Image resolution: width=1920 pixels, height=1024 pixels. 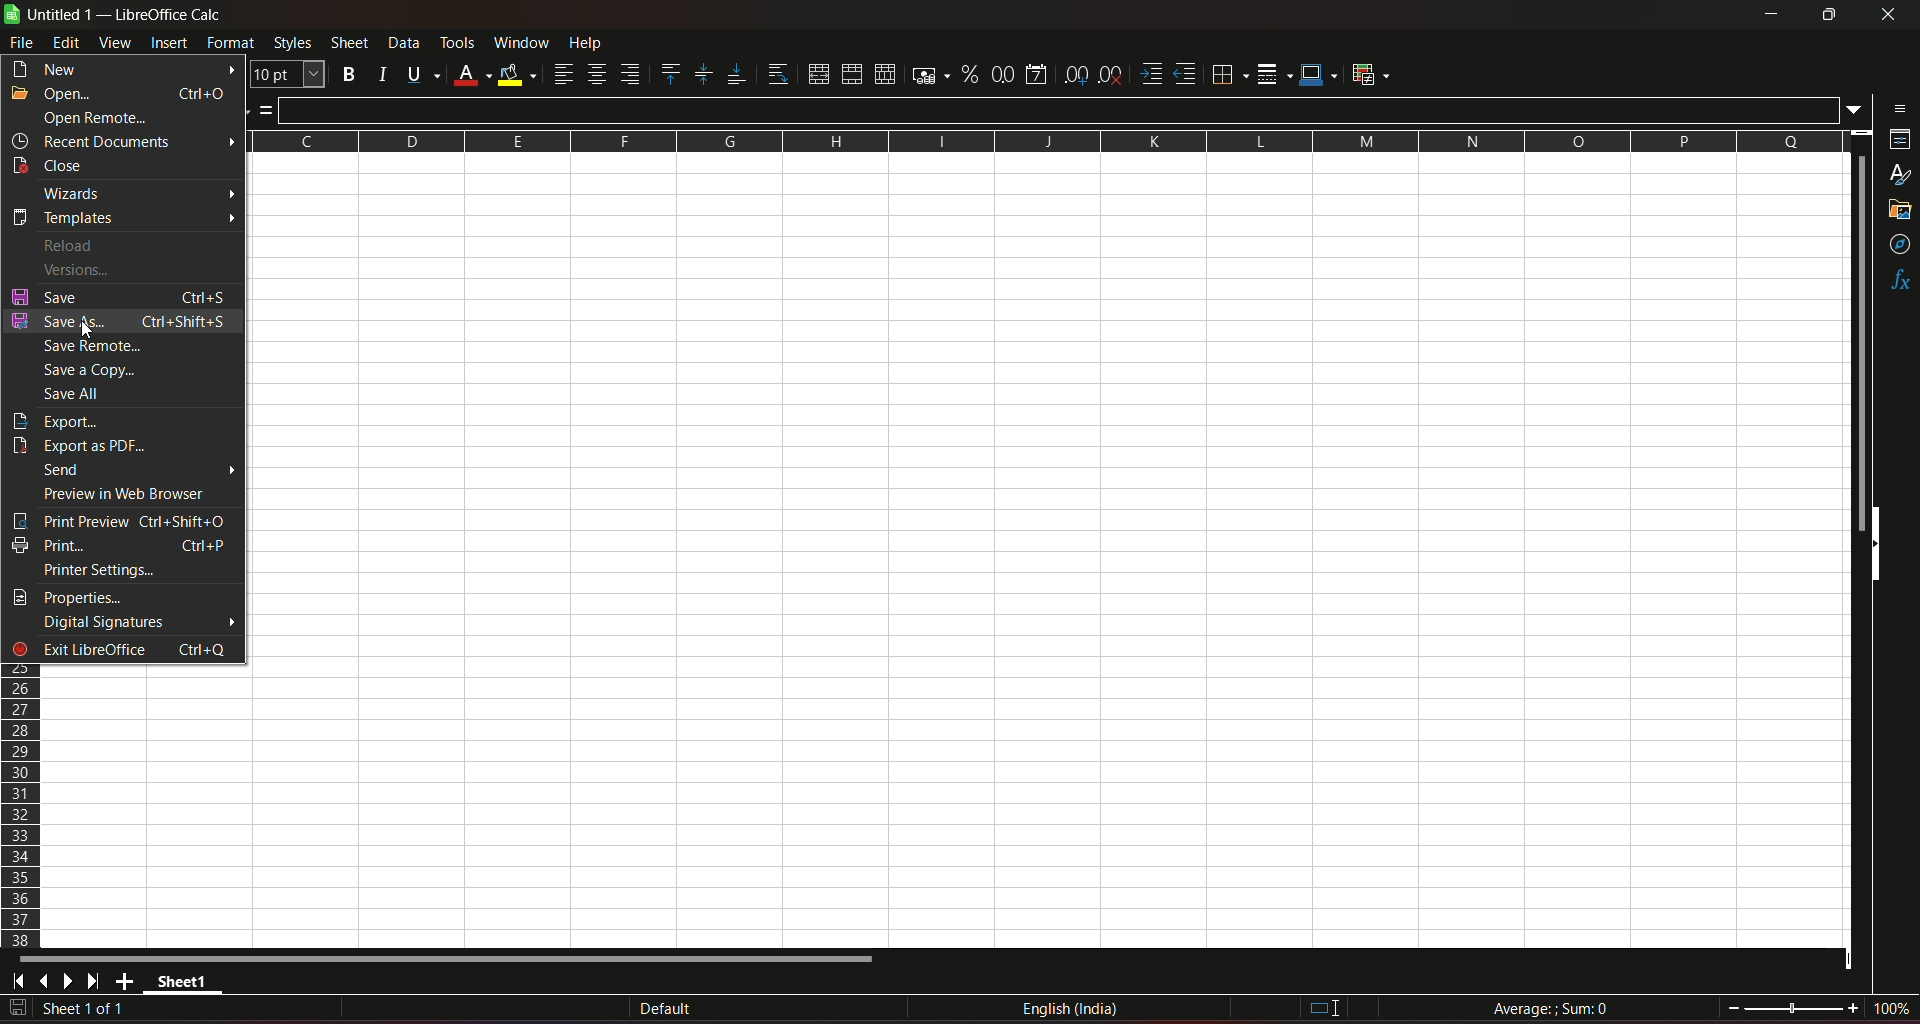 What do you see at coordinates (1852, 1007) in the screenshot?
I see `zoom in` at bounding box center [1852, 1007].